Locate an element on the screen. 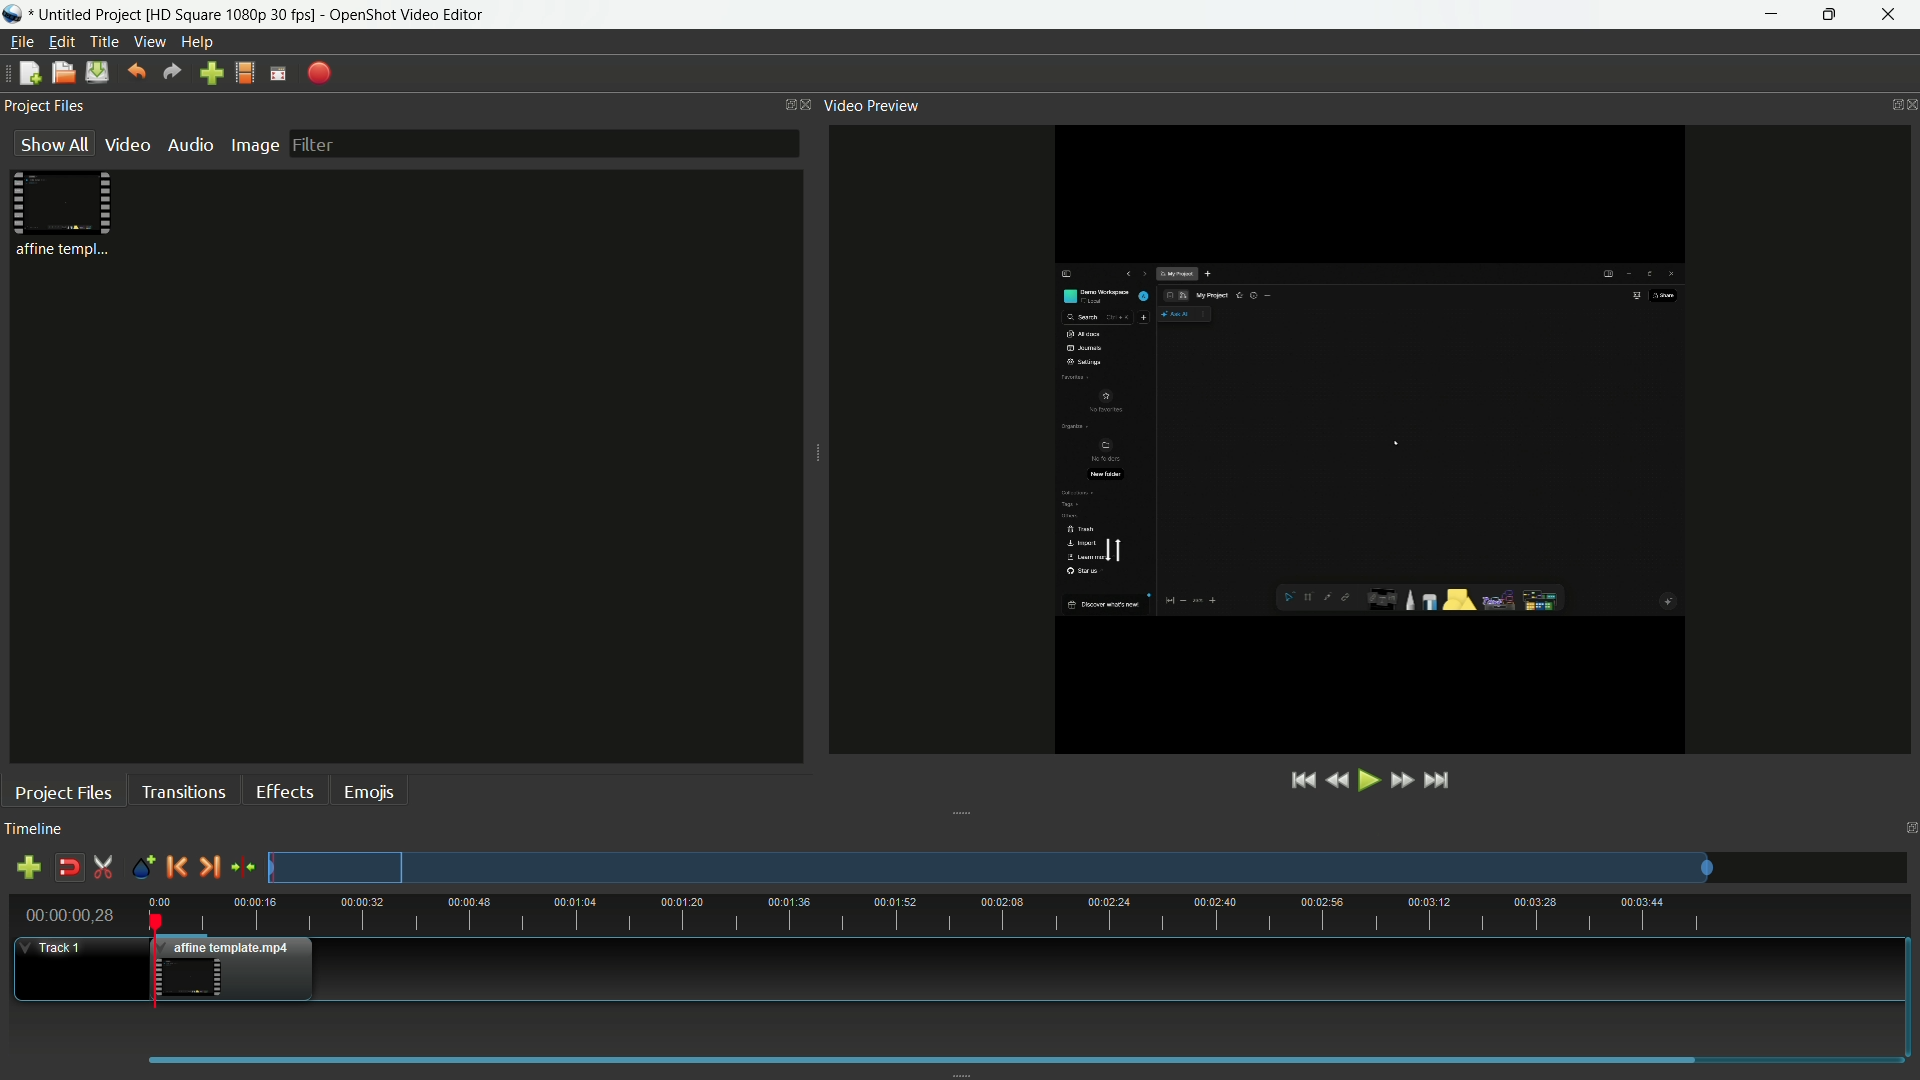 Image resolution: width=1920 pixels, height=1080 pixels. show all is located at coordinates (50, 145).